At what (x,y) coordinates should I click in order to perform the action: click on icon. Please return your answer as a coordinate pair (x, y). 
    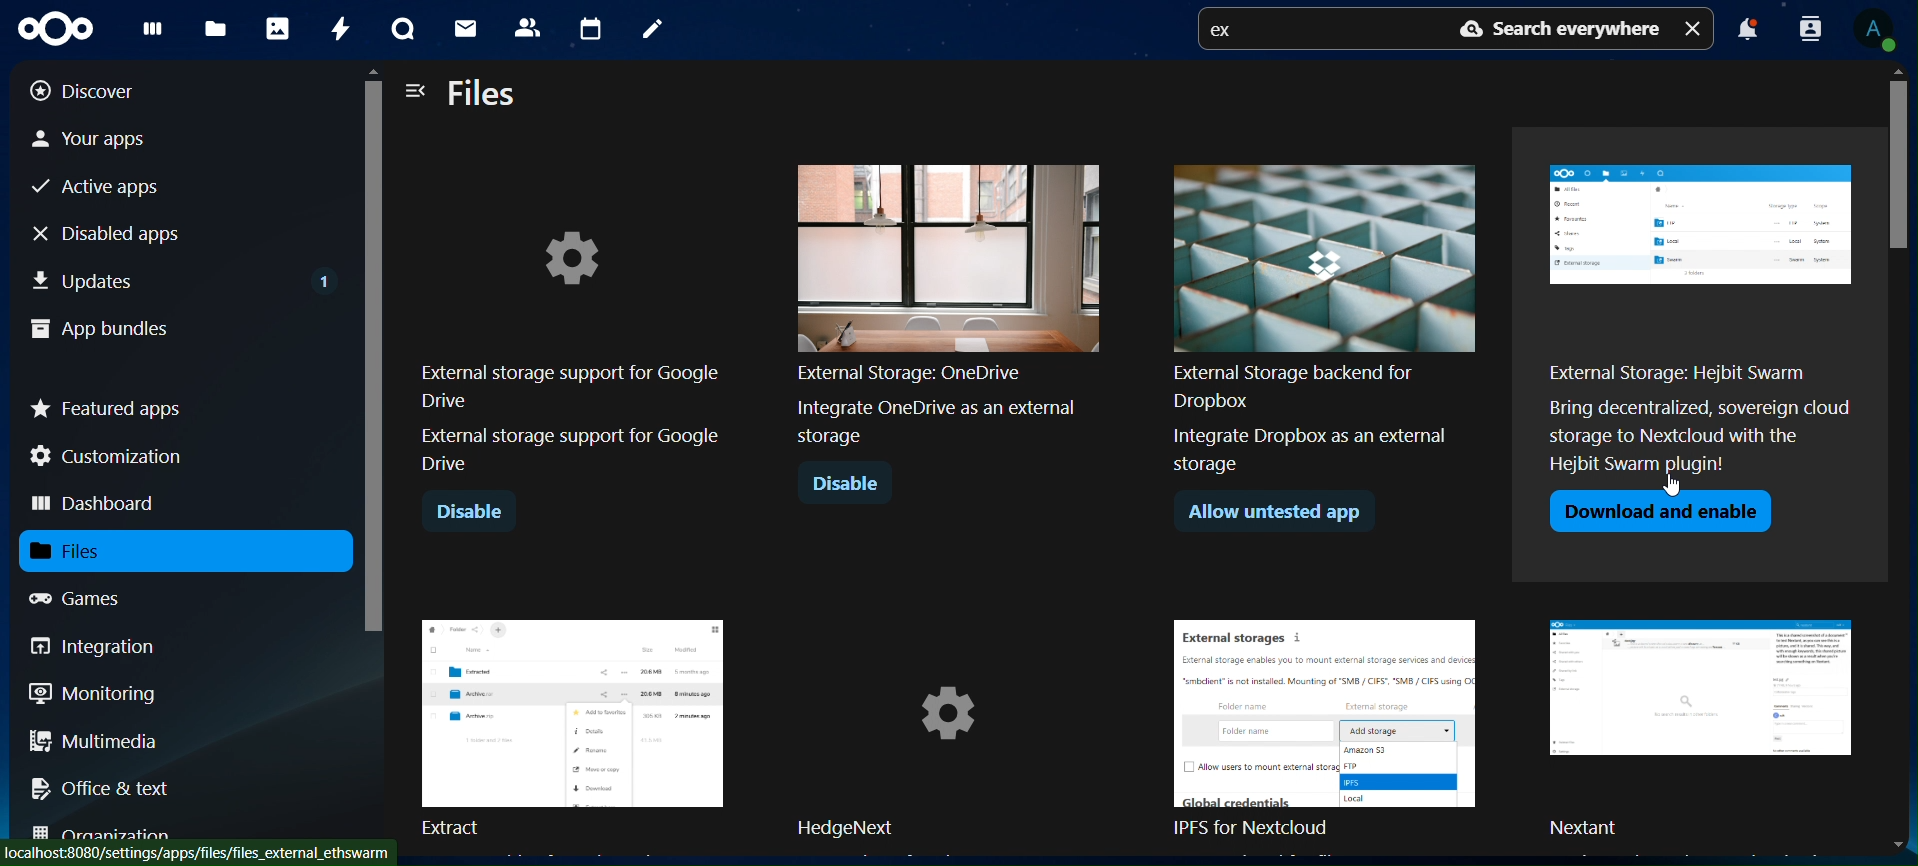
    Looking at the image, I should click on (64, 29).